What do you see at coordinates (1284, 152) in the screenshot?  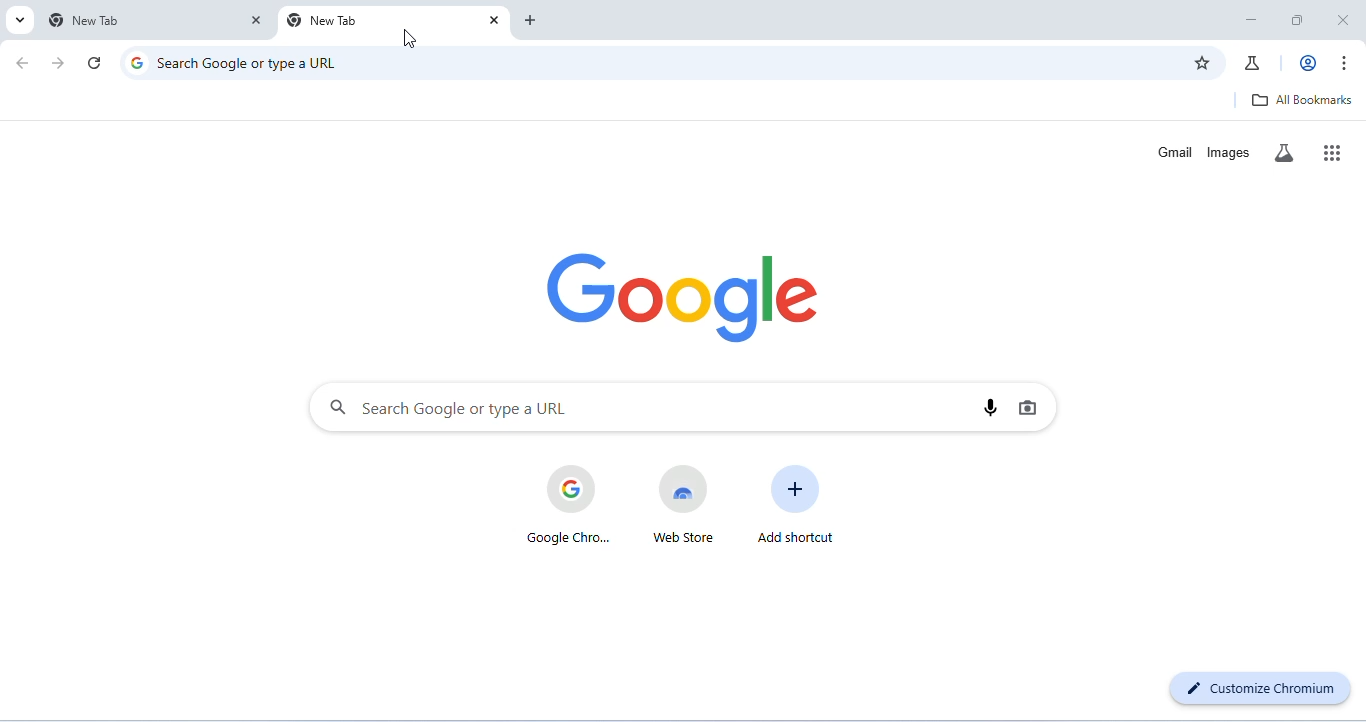 I see `search labs` at bounding box center [1284, 152].